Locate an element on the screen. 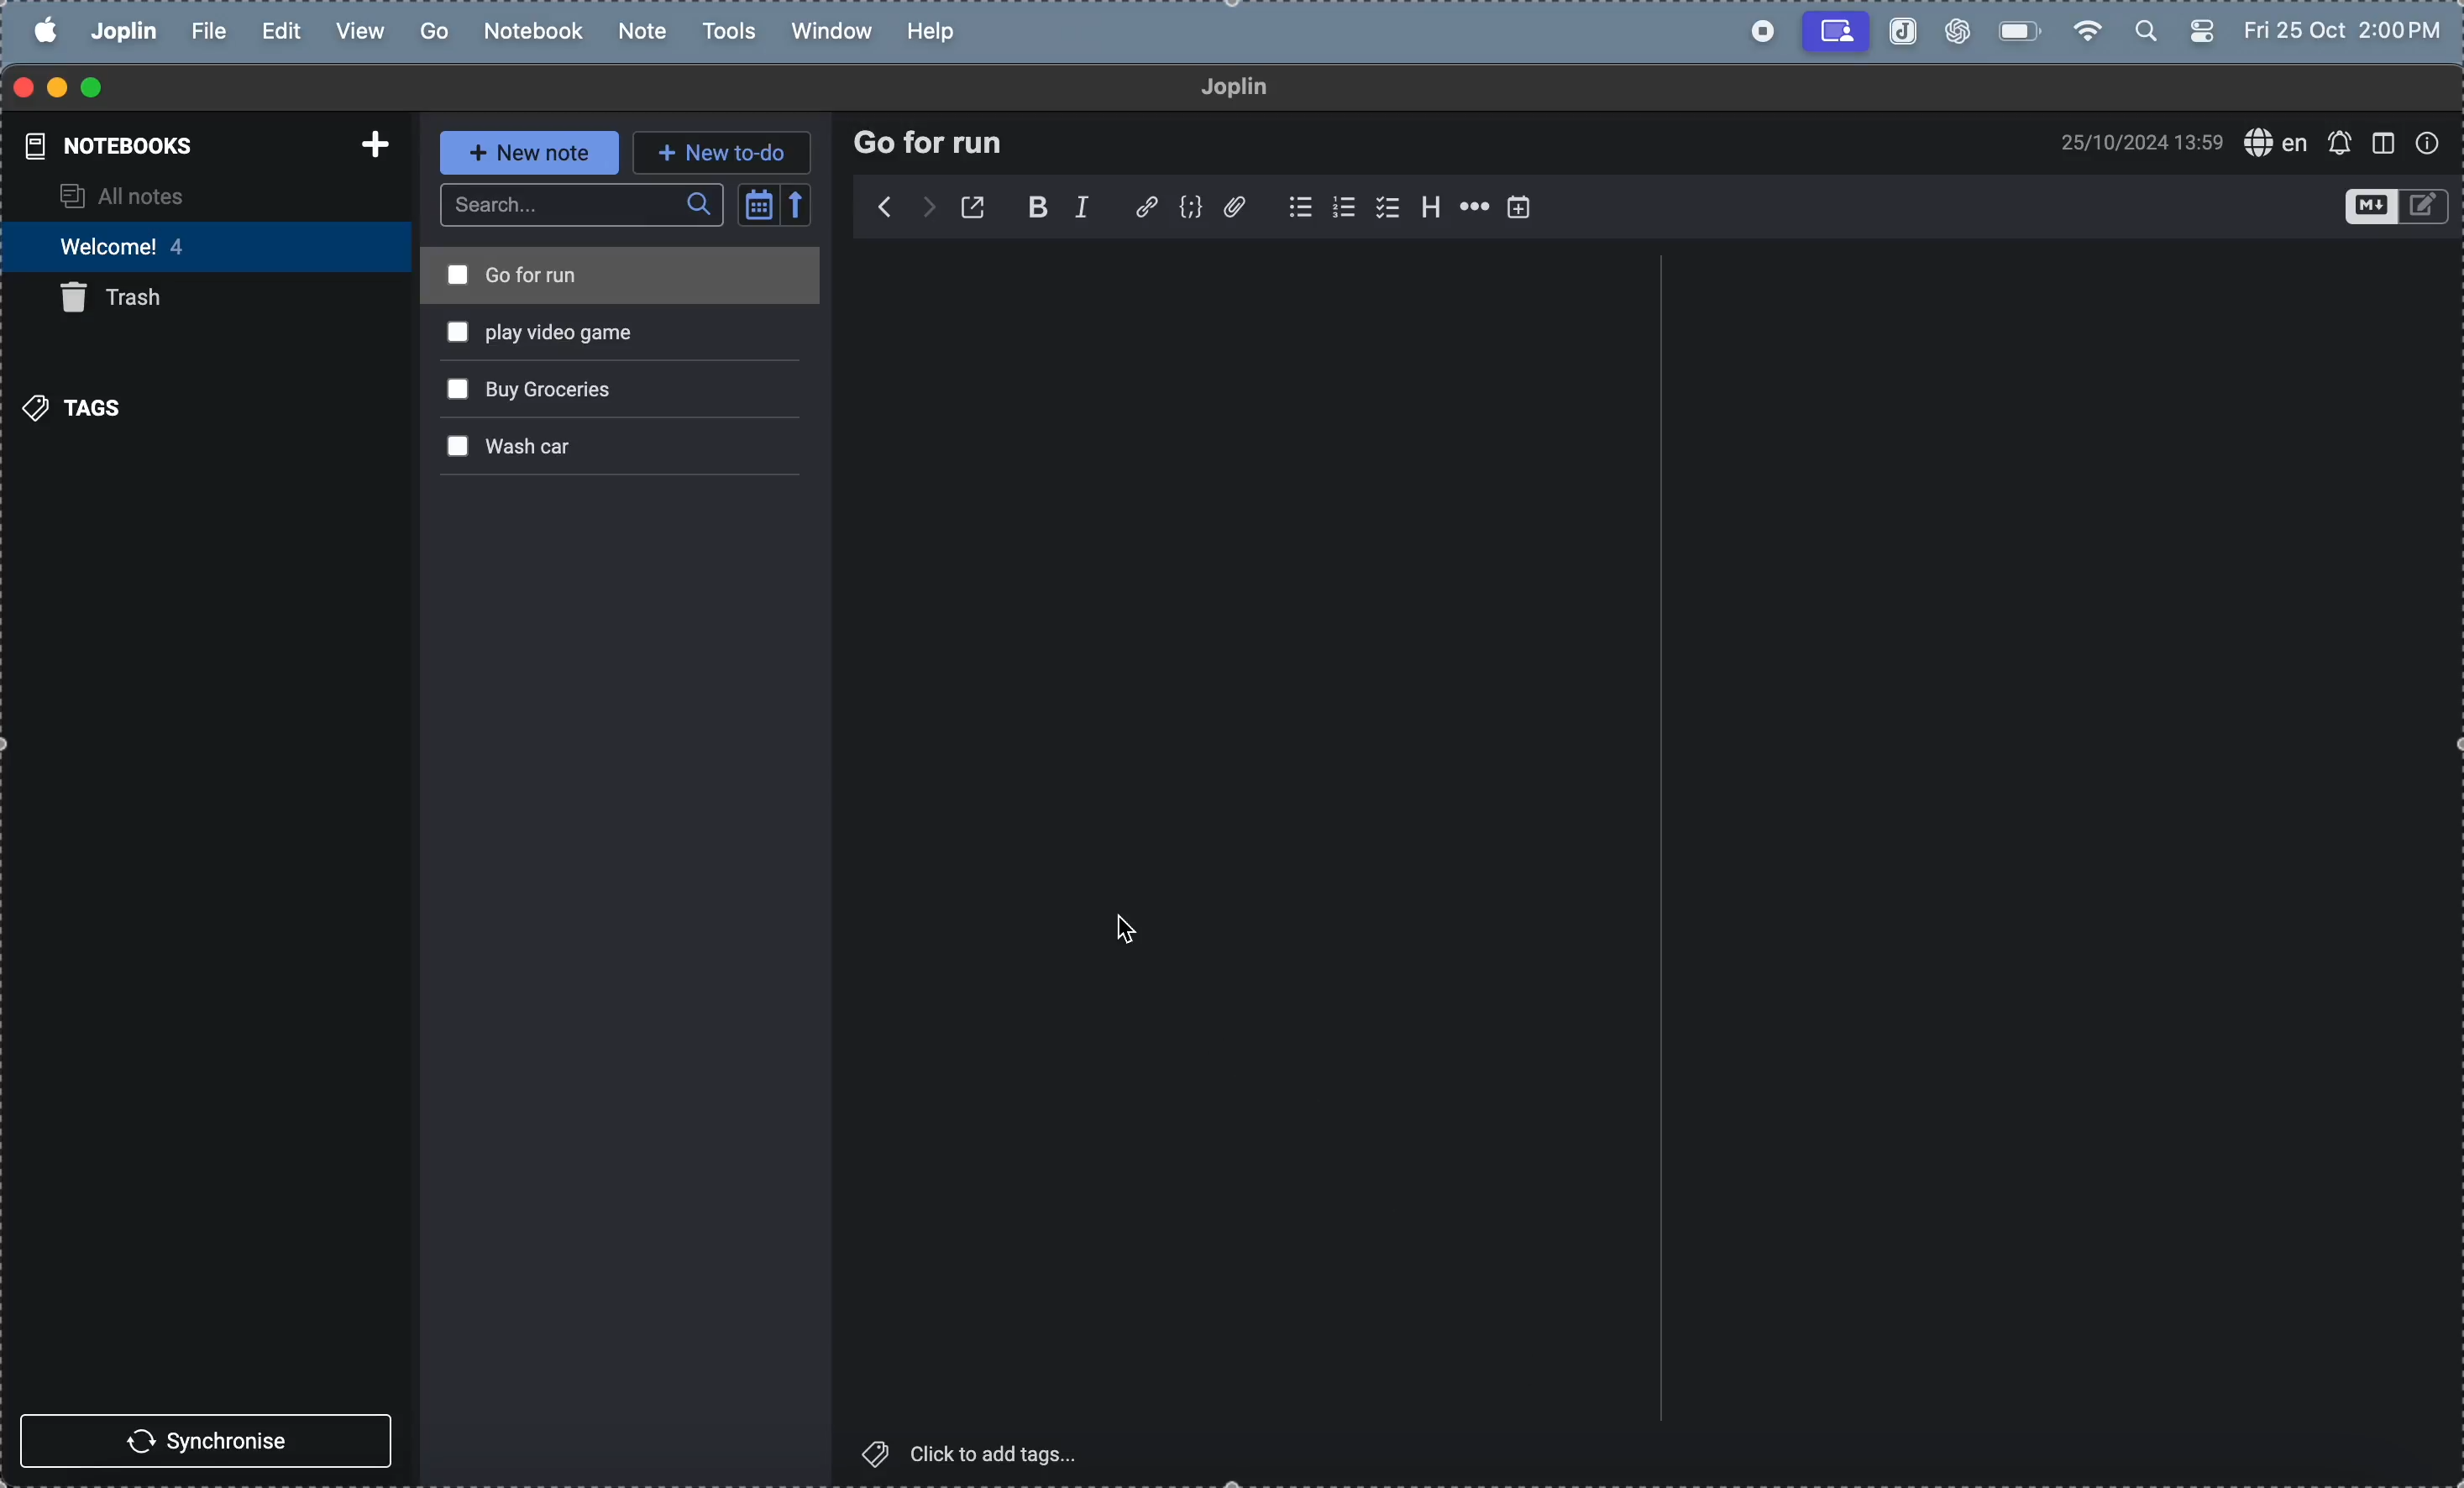 The height and width of the screenshot is (1488, 2464). view is located at coordinates (362, 32).